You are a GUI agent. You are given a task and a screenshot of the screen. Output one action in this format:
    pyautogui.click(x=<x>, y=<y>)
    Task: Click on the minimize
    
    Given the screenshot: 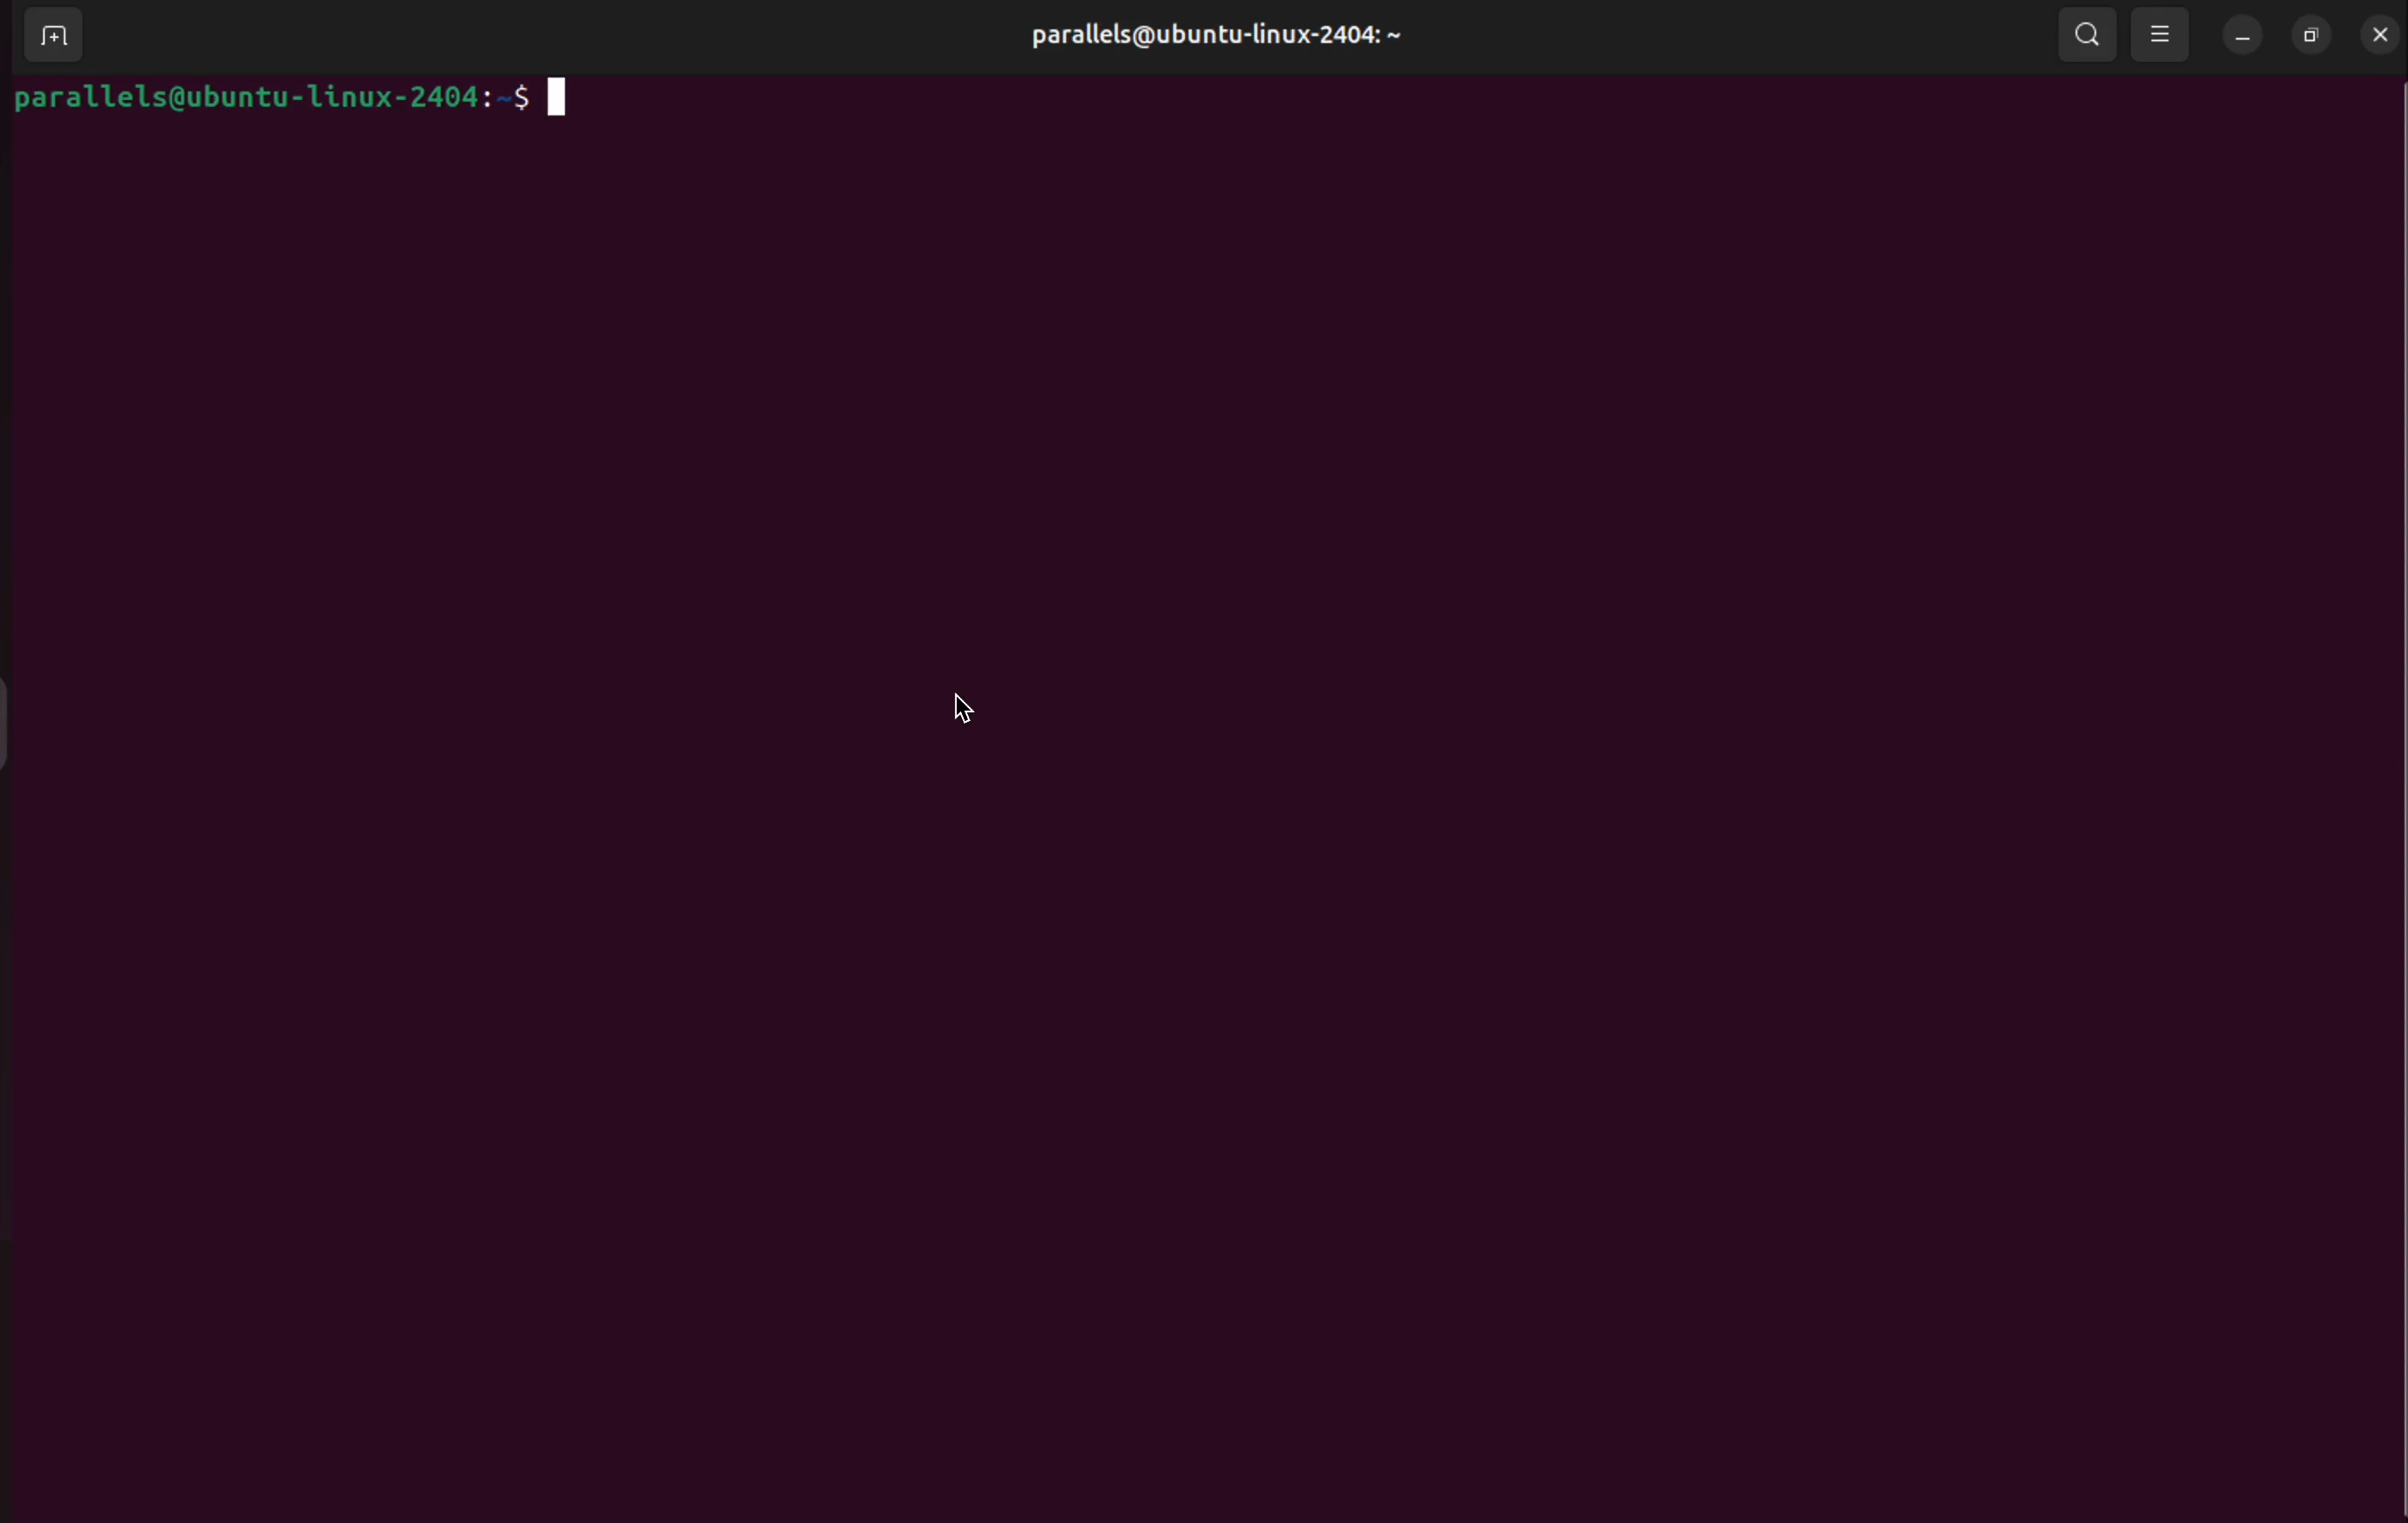 What is the action you would take?
    pyautogui.click(x=2235, y=36)
    